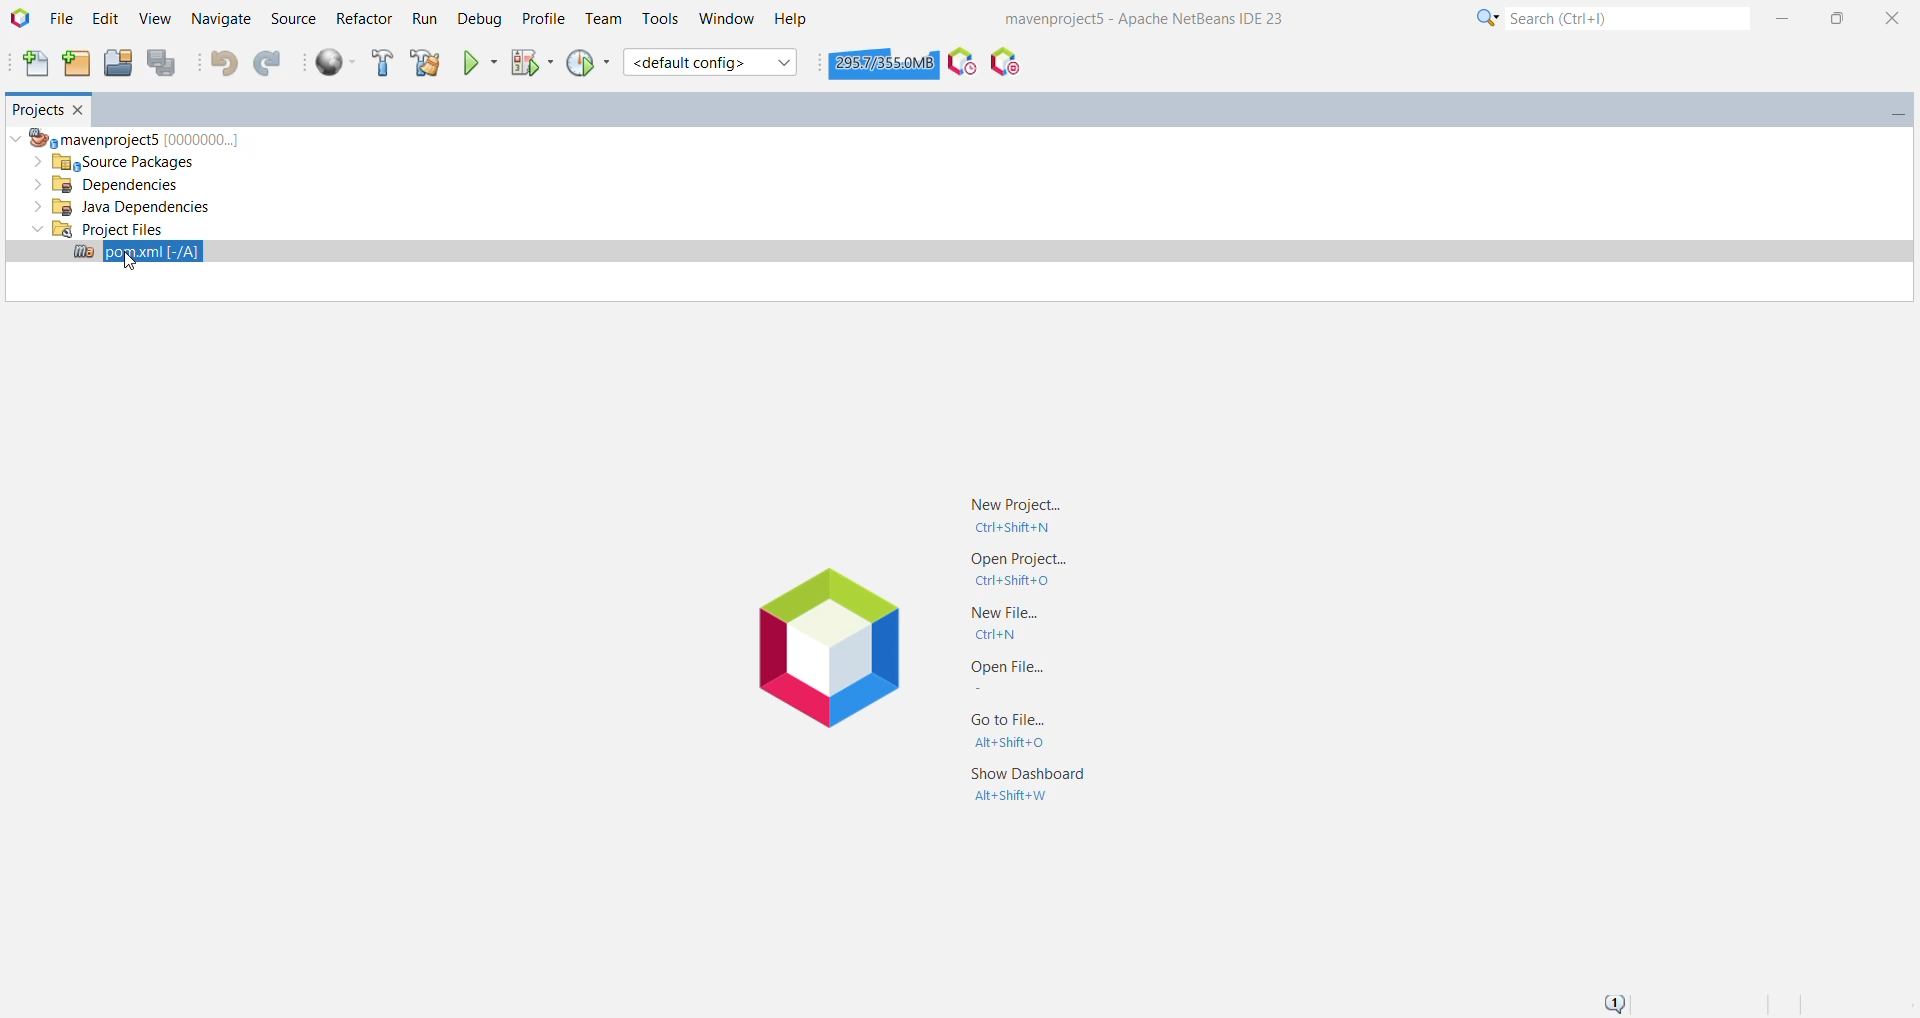 The image size is (1920, 1018). What do you see at coordinates (292, 19) in the screenshot?
I see `Source` at bounding box center [292, 19].